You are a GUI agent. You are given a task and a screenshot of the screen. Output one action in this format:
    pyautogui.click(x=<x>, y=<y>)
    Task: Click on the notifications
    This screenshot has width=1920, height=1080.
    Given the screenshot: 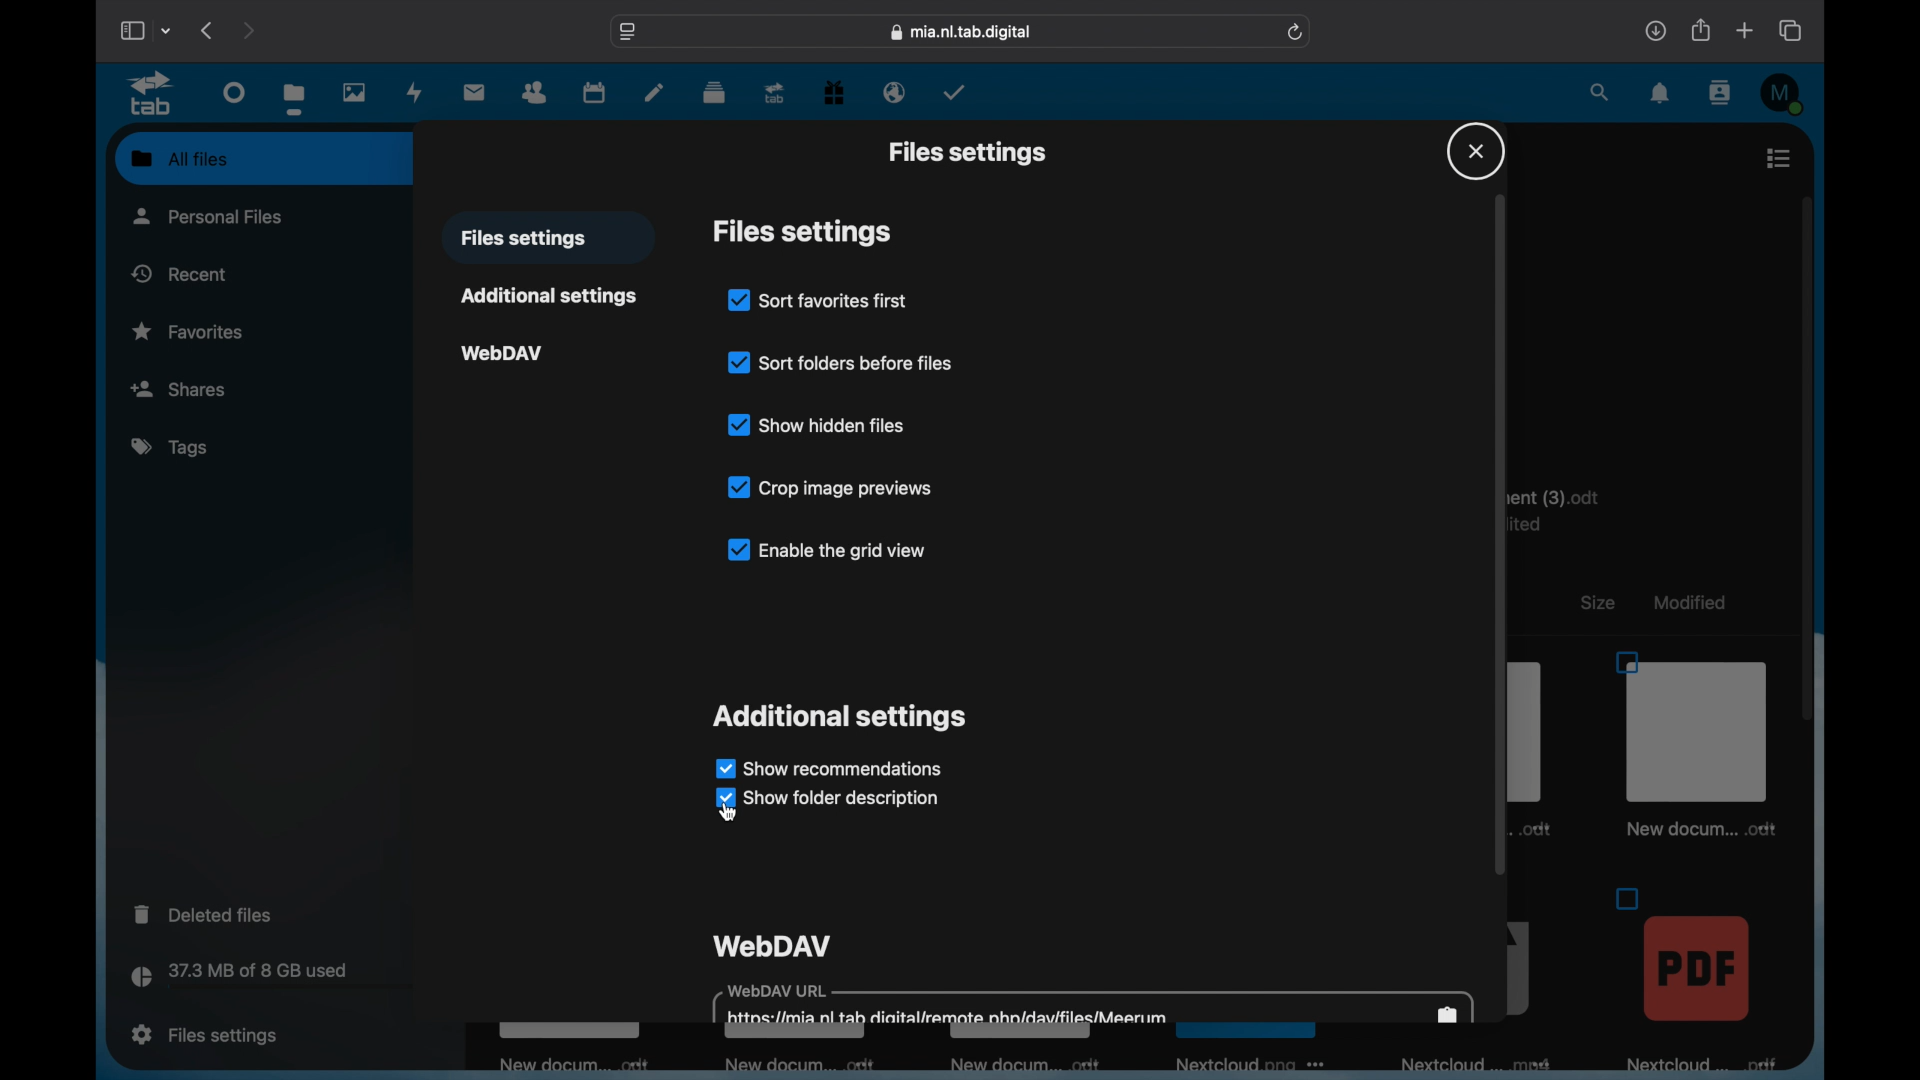 What is the action you would take?
    pyautogui.click(x=1661, y=94)
    